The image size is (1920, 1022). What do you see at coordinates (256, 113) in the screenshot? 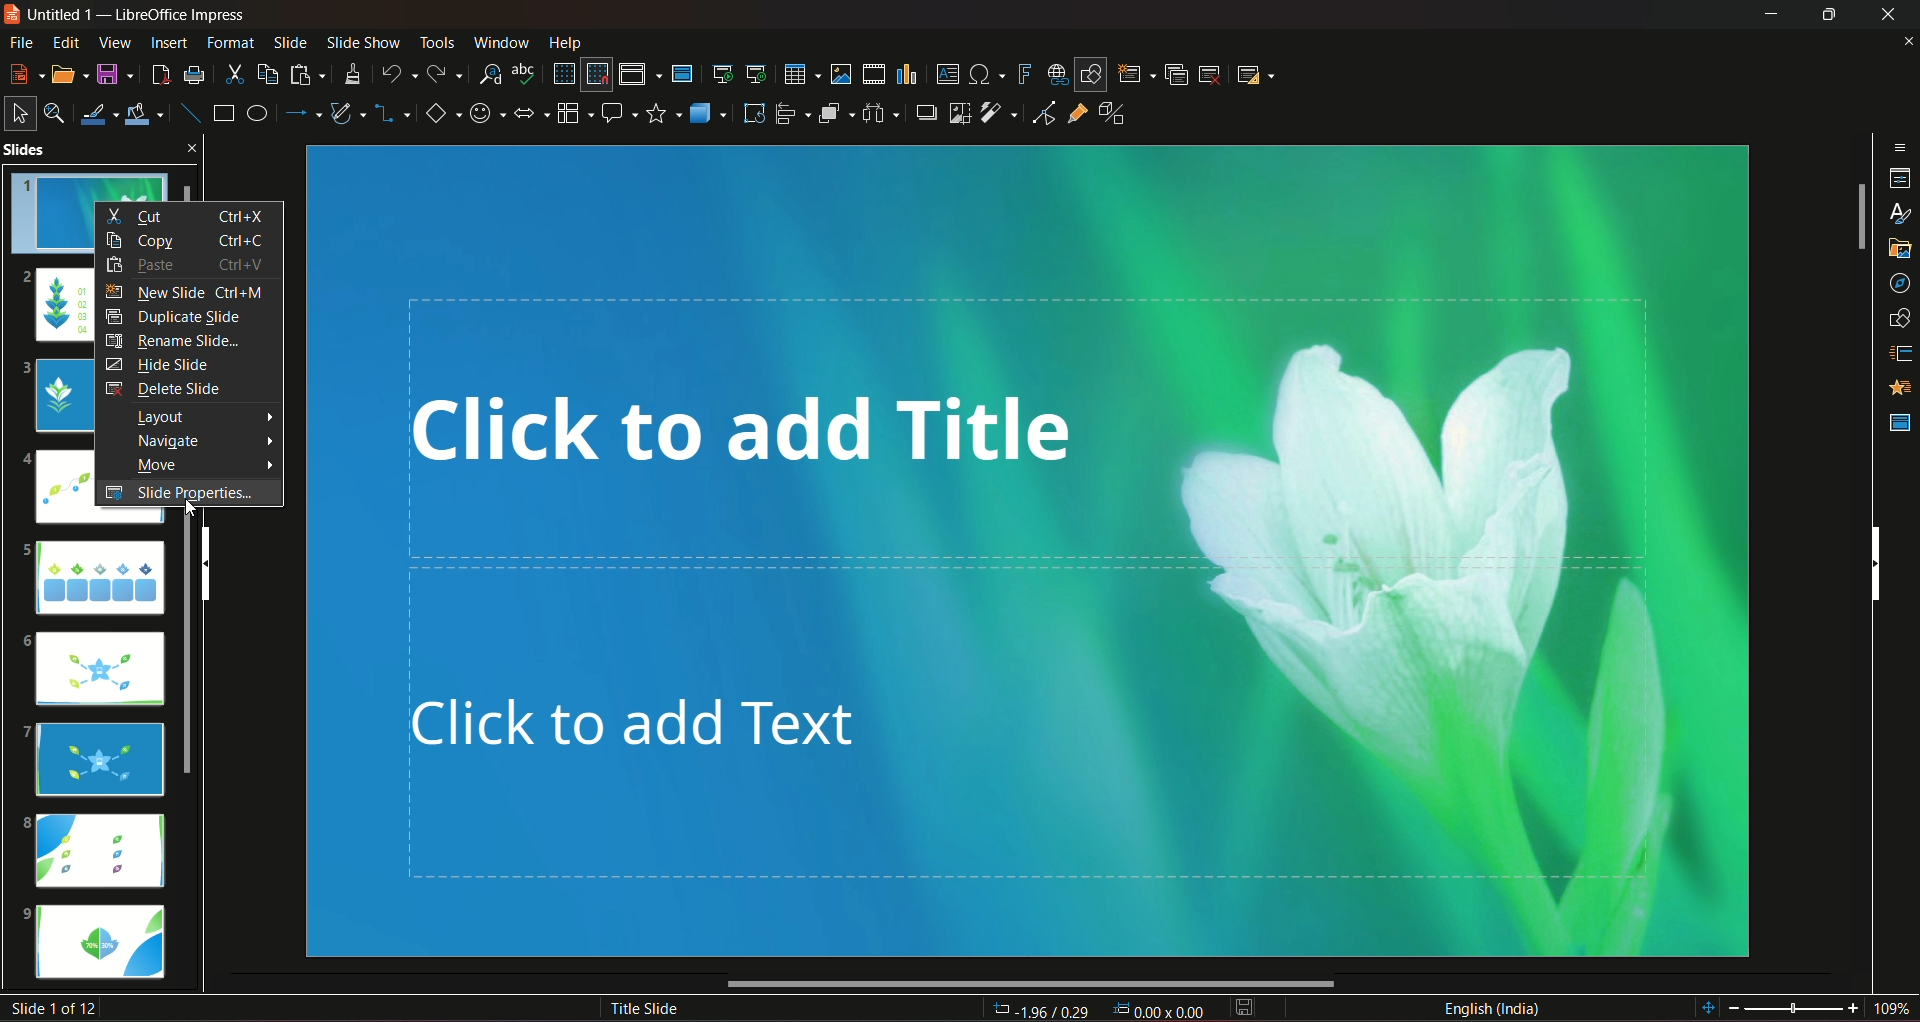
I see `ellipse` at bounding box center [256, 113].